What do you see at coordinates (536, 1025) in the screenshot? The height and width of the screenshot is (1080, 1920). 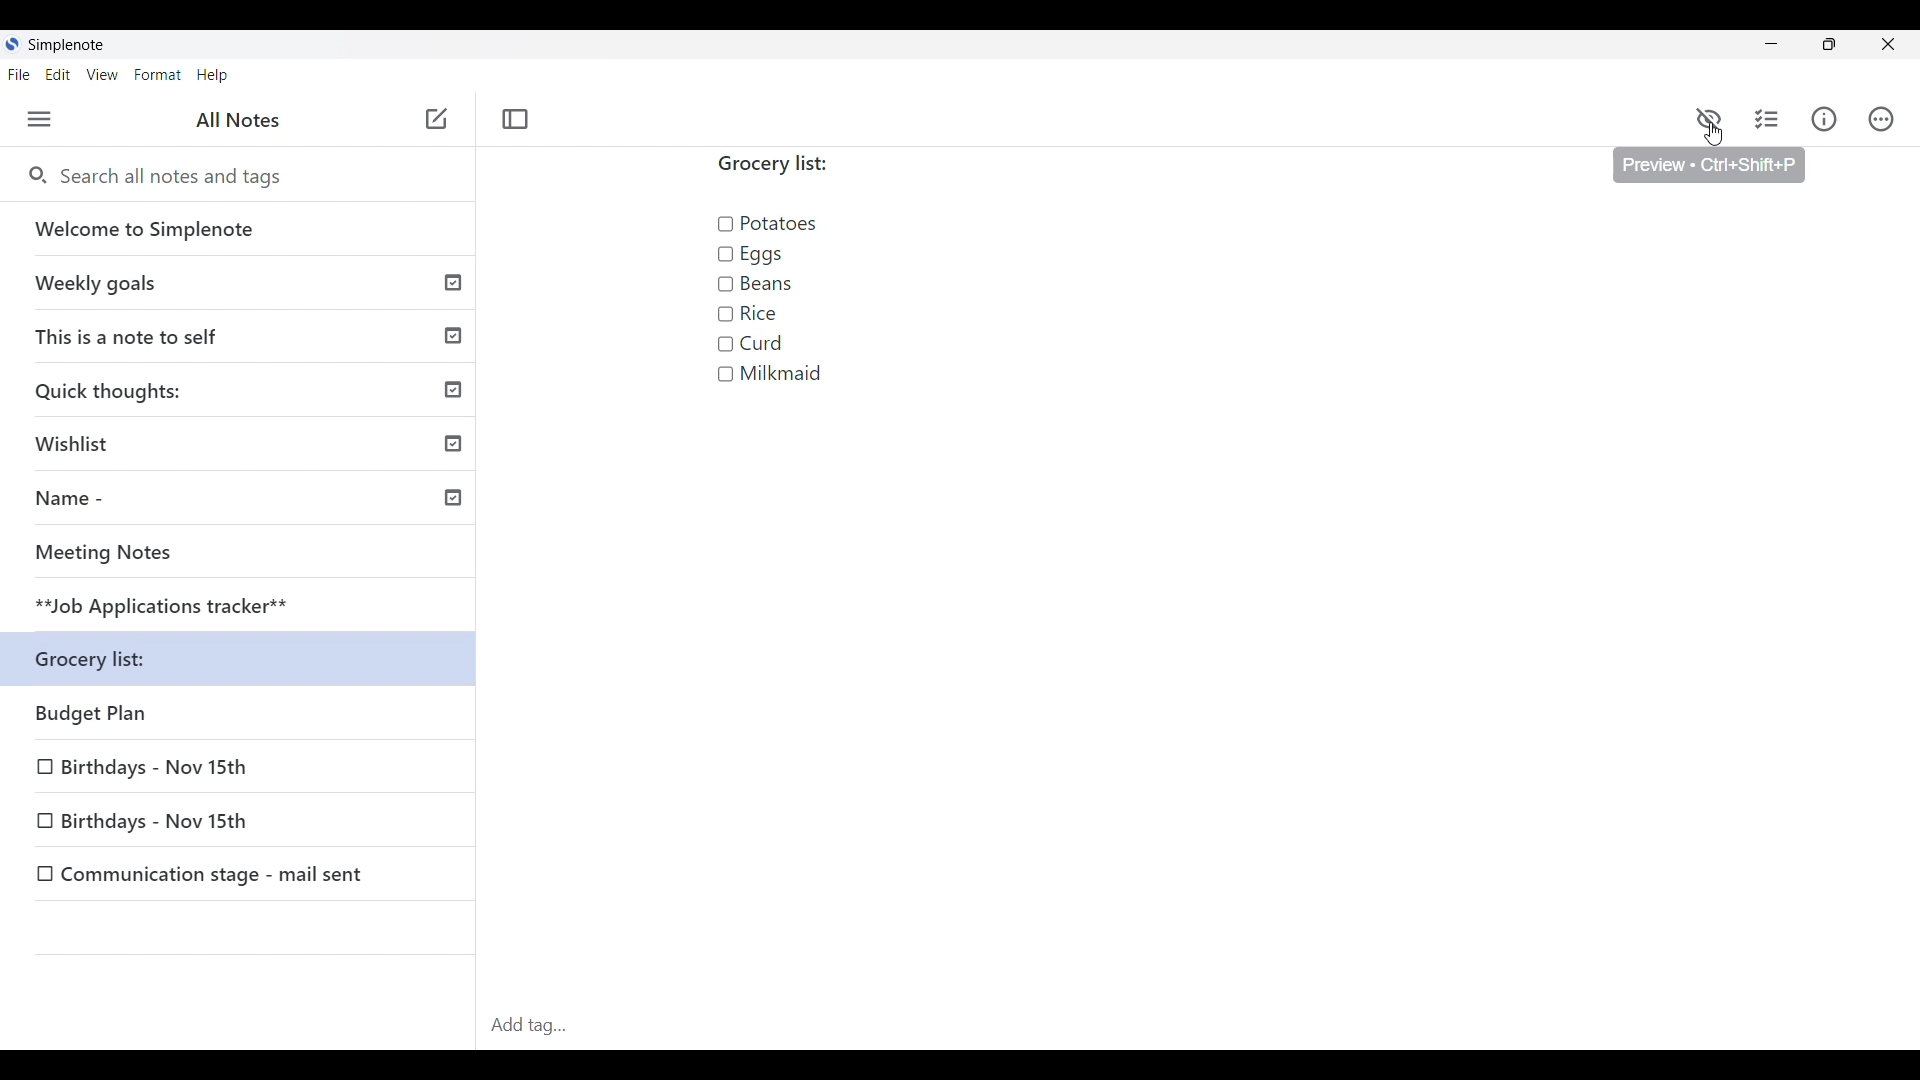 I see `Add tag...` at bounding box center [536, 1025].